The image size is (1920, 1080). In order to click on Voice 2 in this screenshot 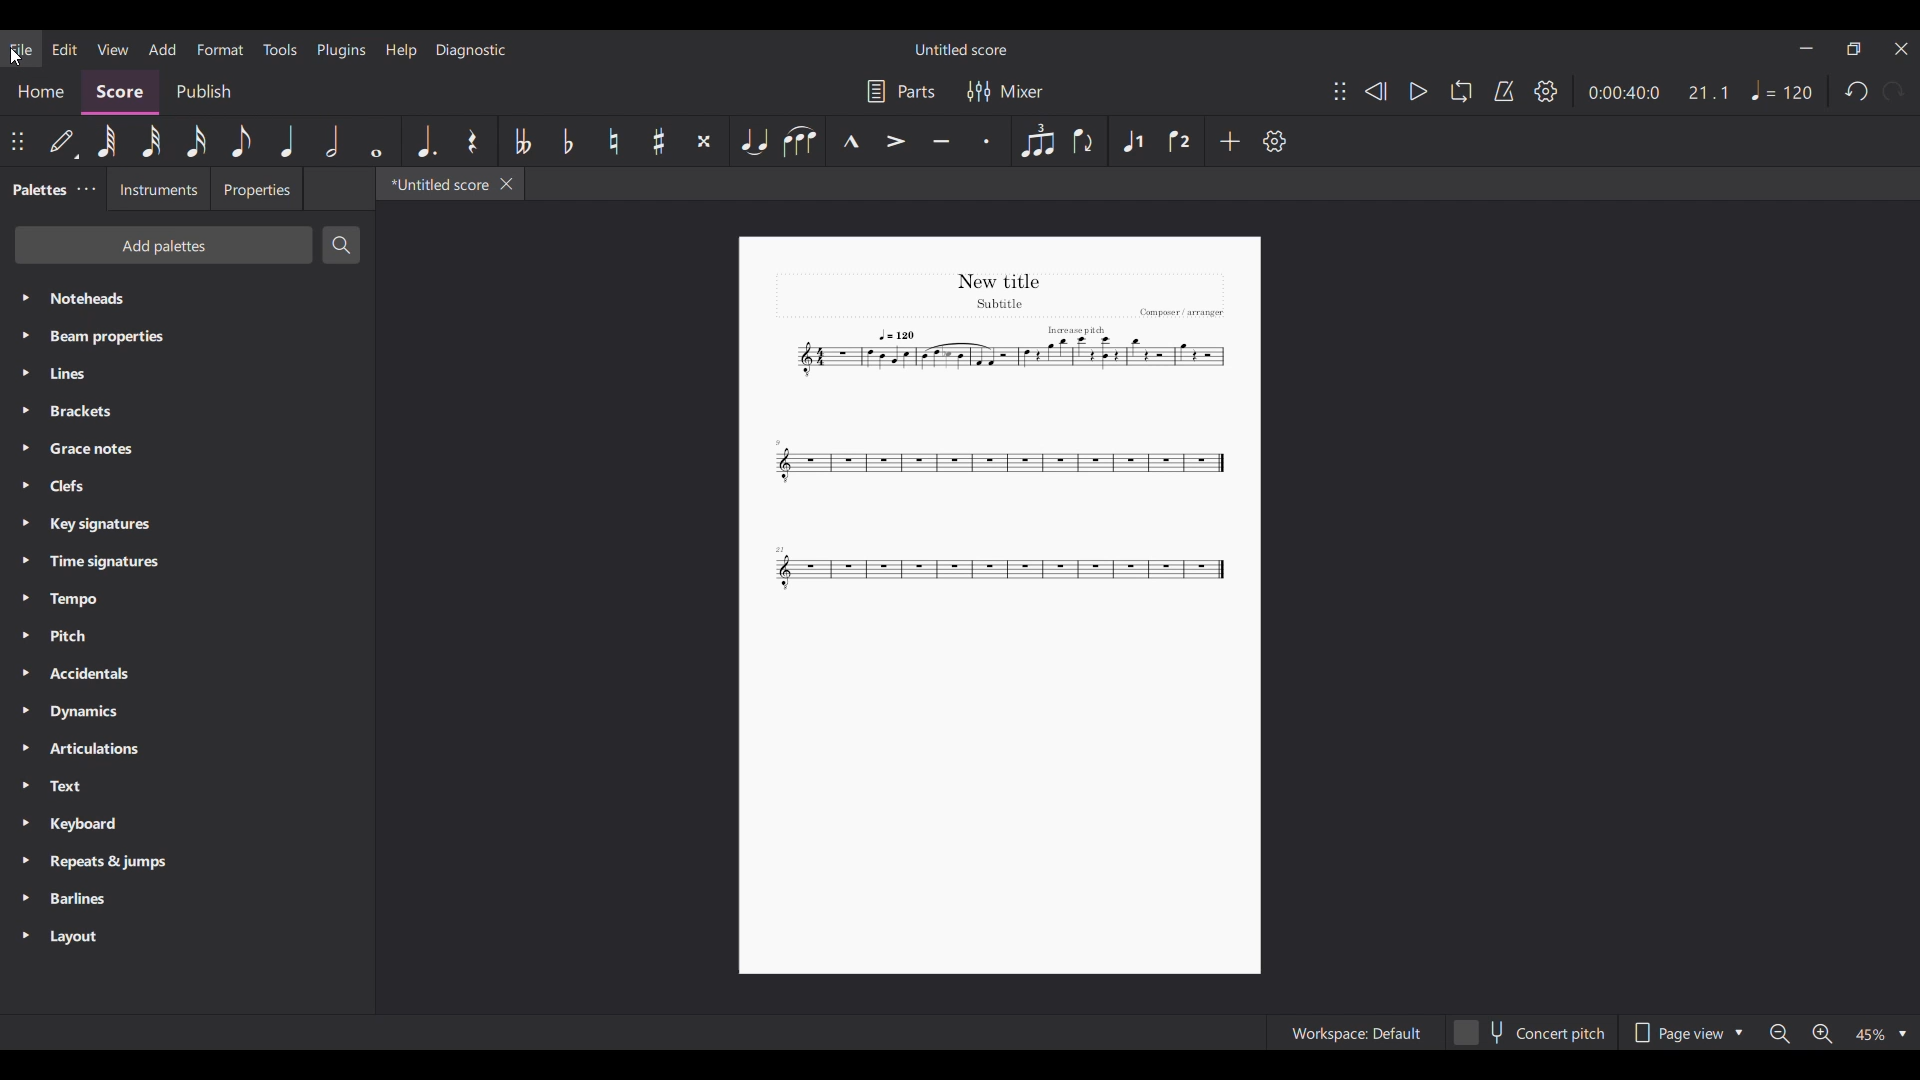, I will do `click(1181, 141)`.